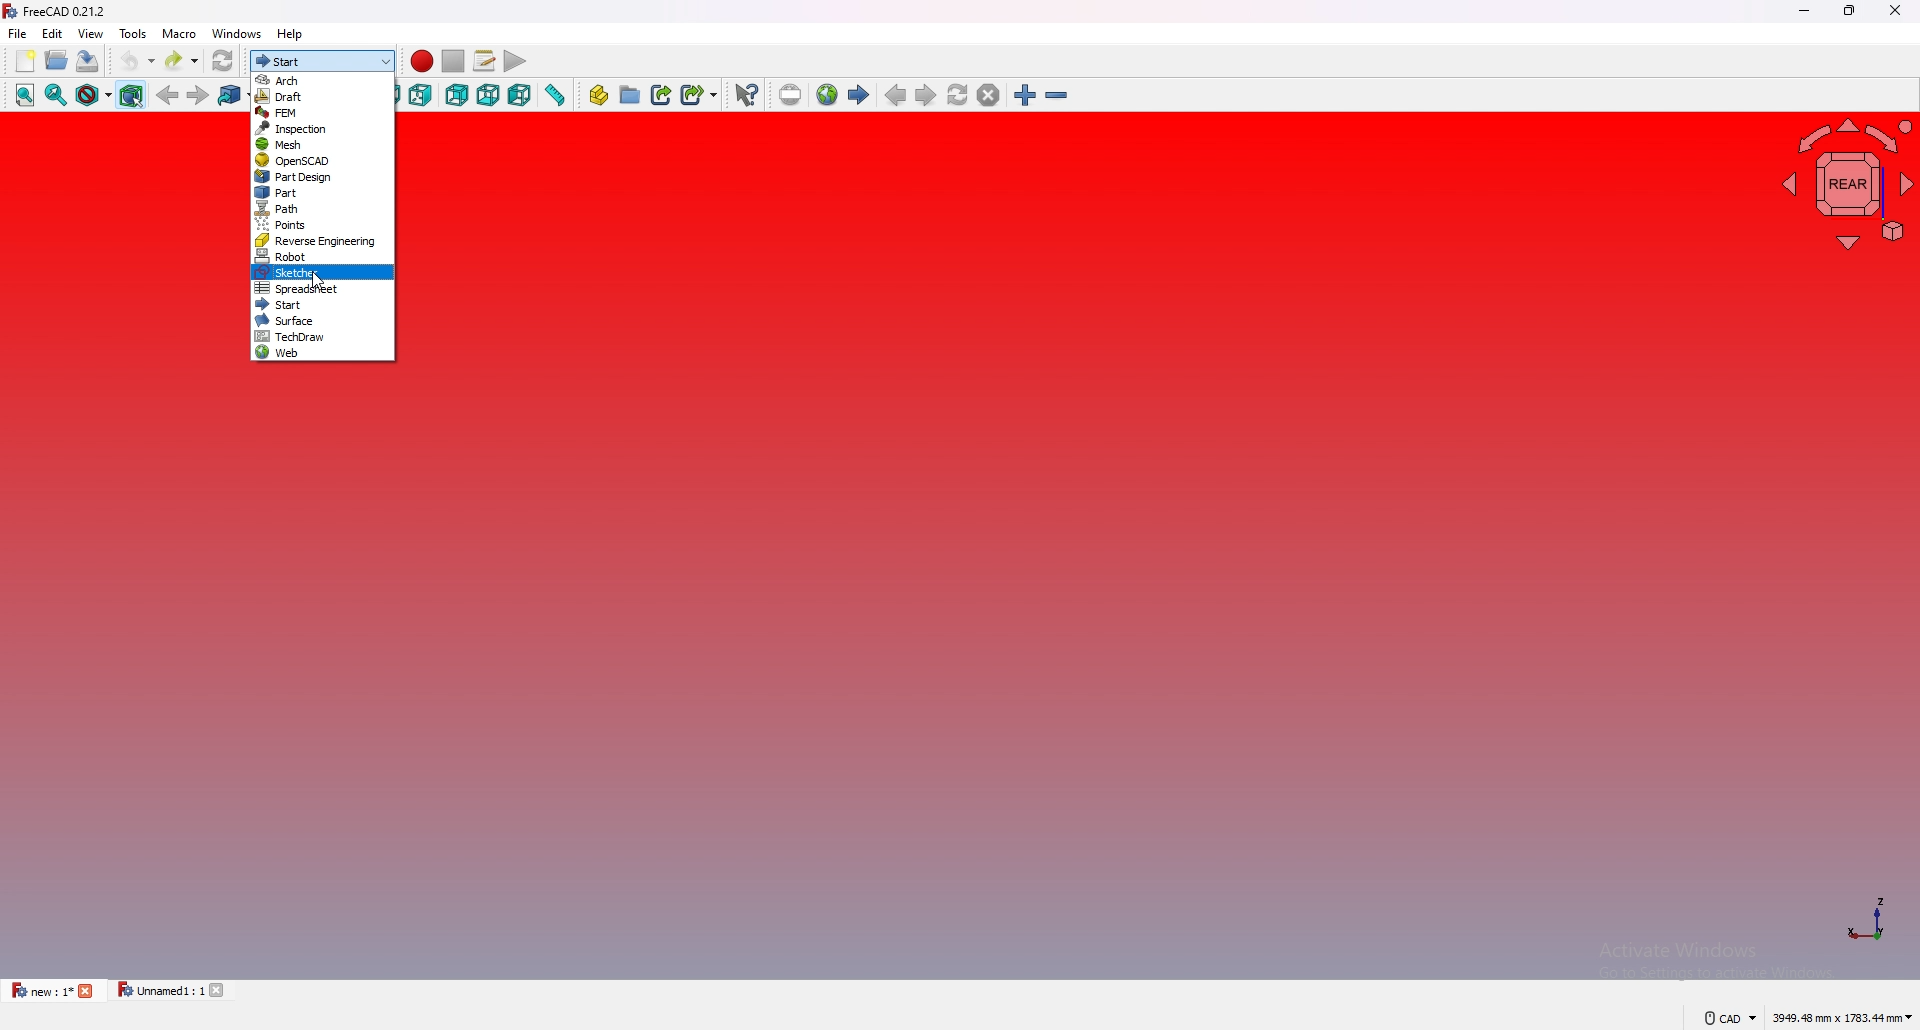 This screenshot has height=1030, width=1920. Describe the element at coordinates (133, 33) in the screenshot. I see `tools` at that location.